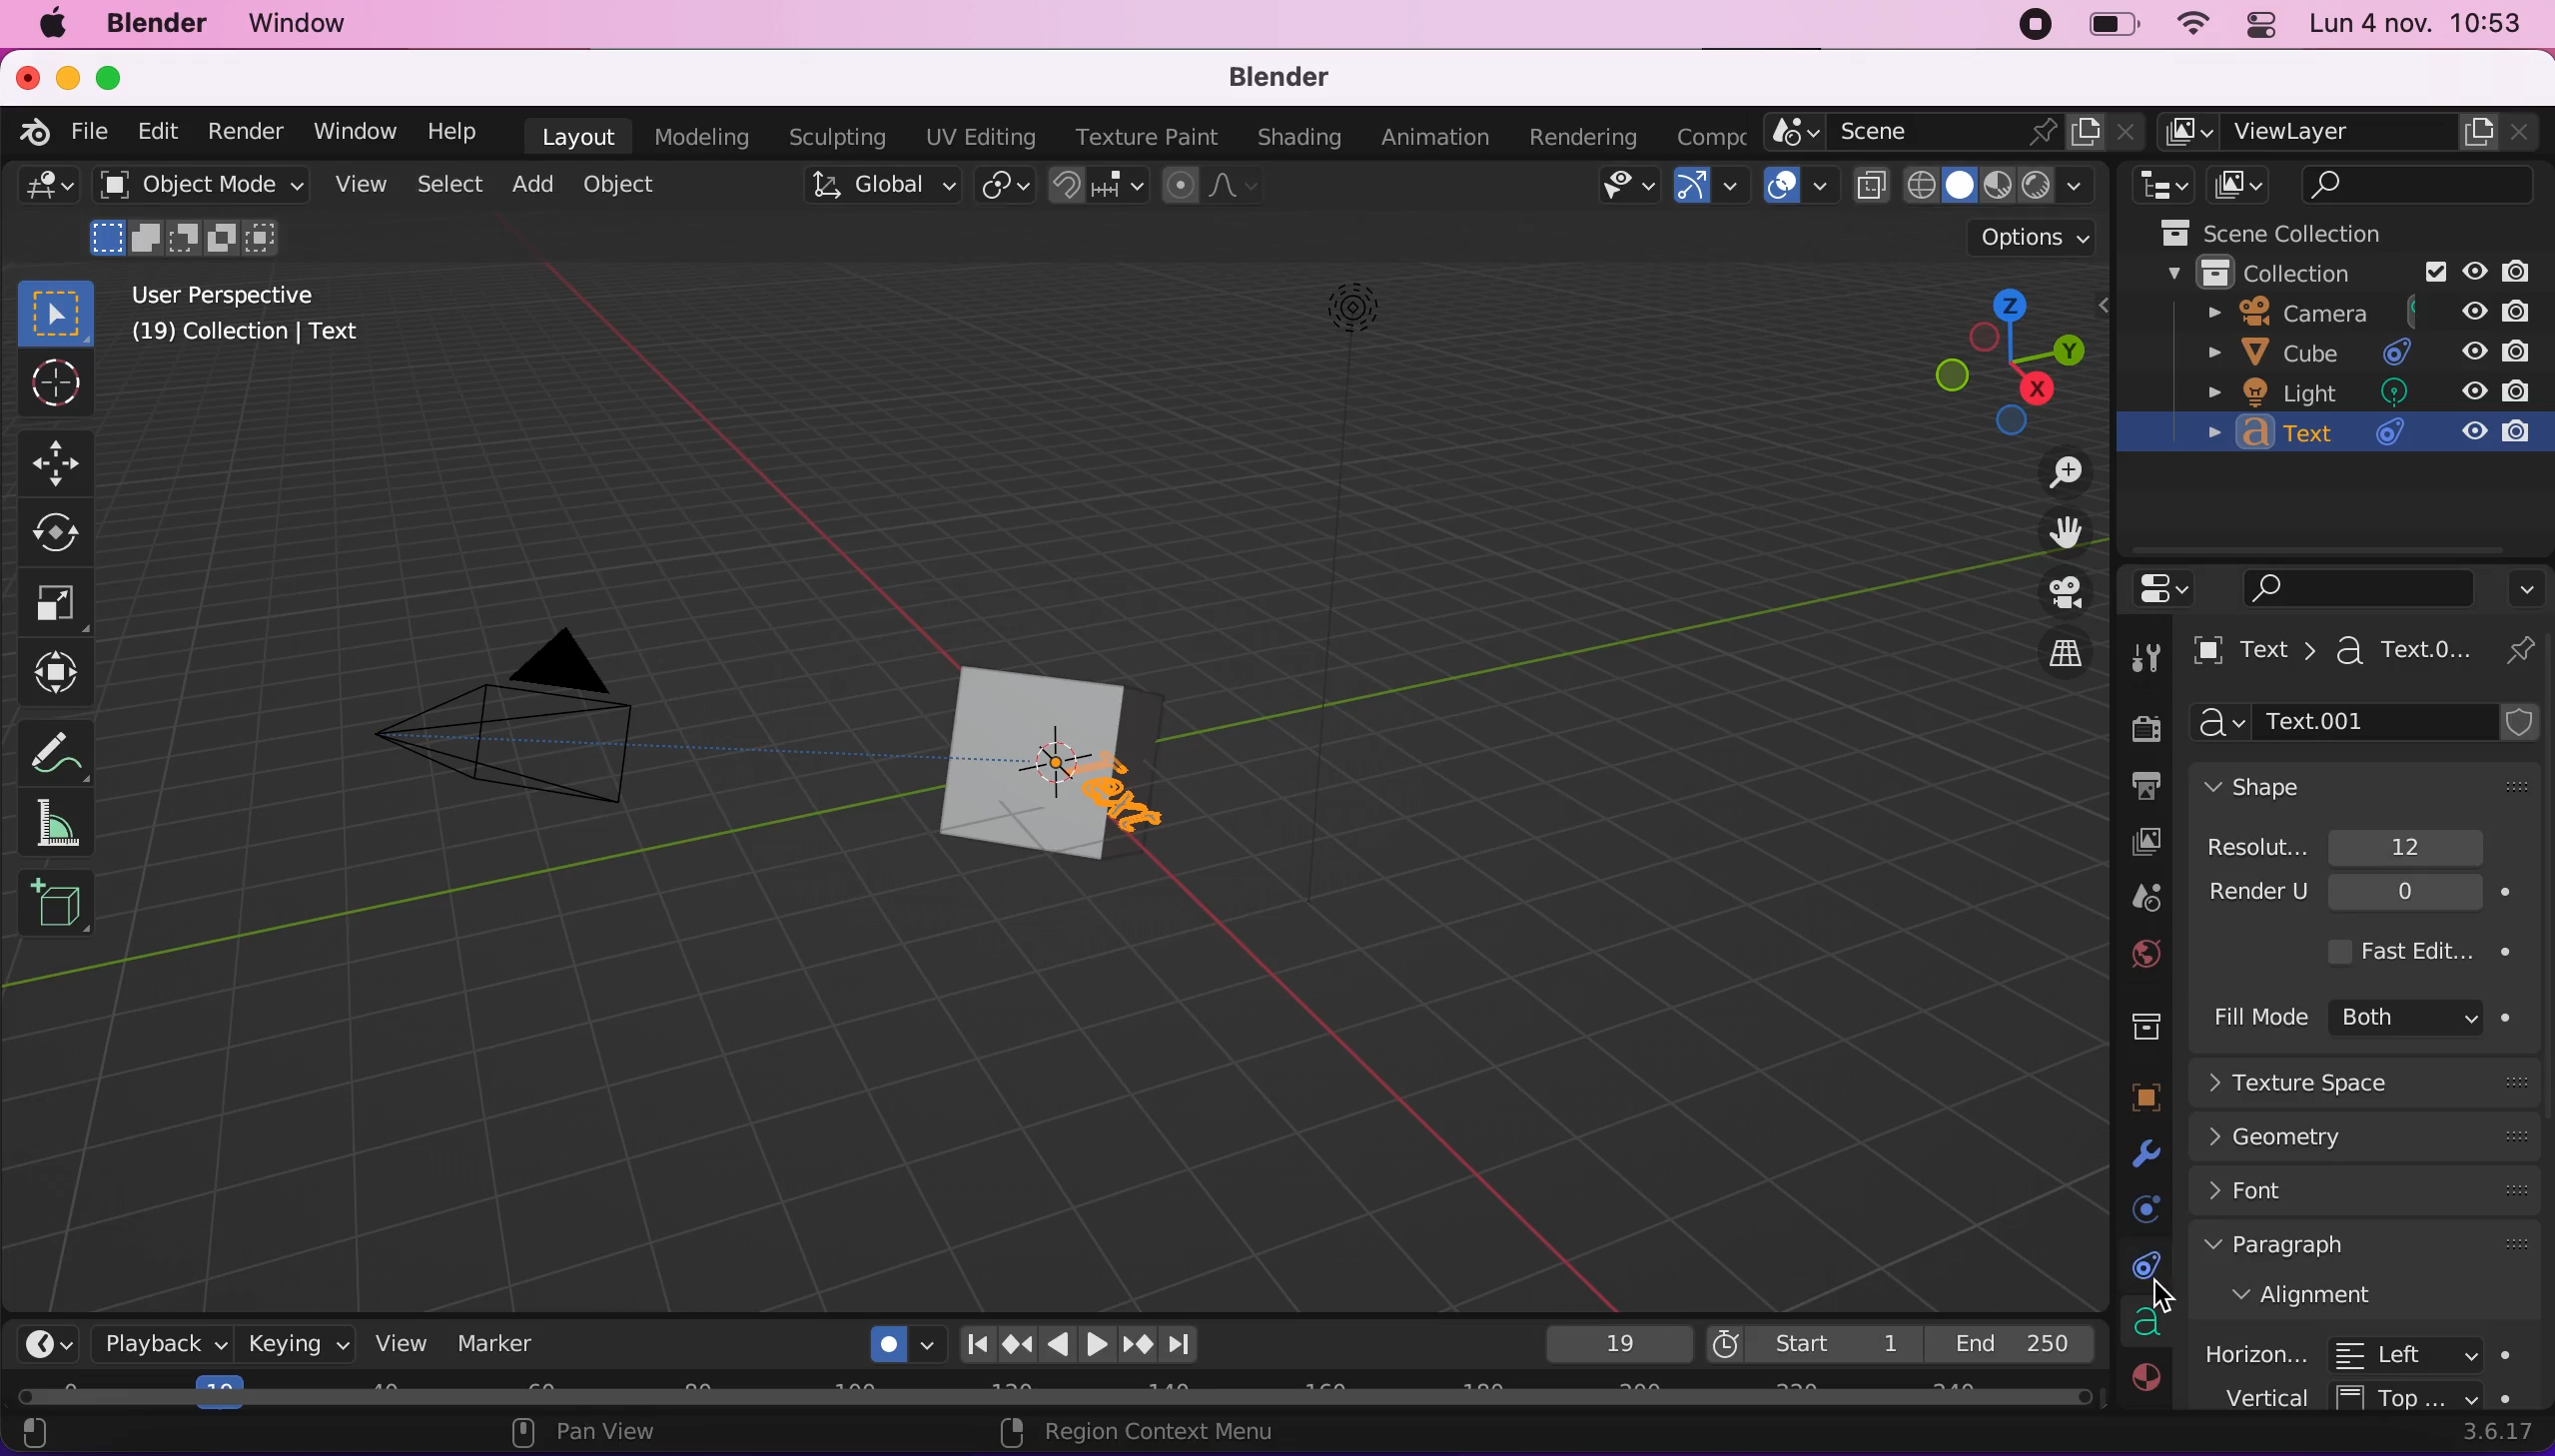  Describe the element at coordinates (2298, 233) in the screenshot. I see `scene collection` at that location.